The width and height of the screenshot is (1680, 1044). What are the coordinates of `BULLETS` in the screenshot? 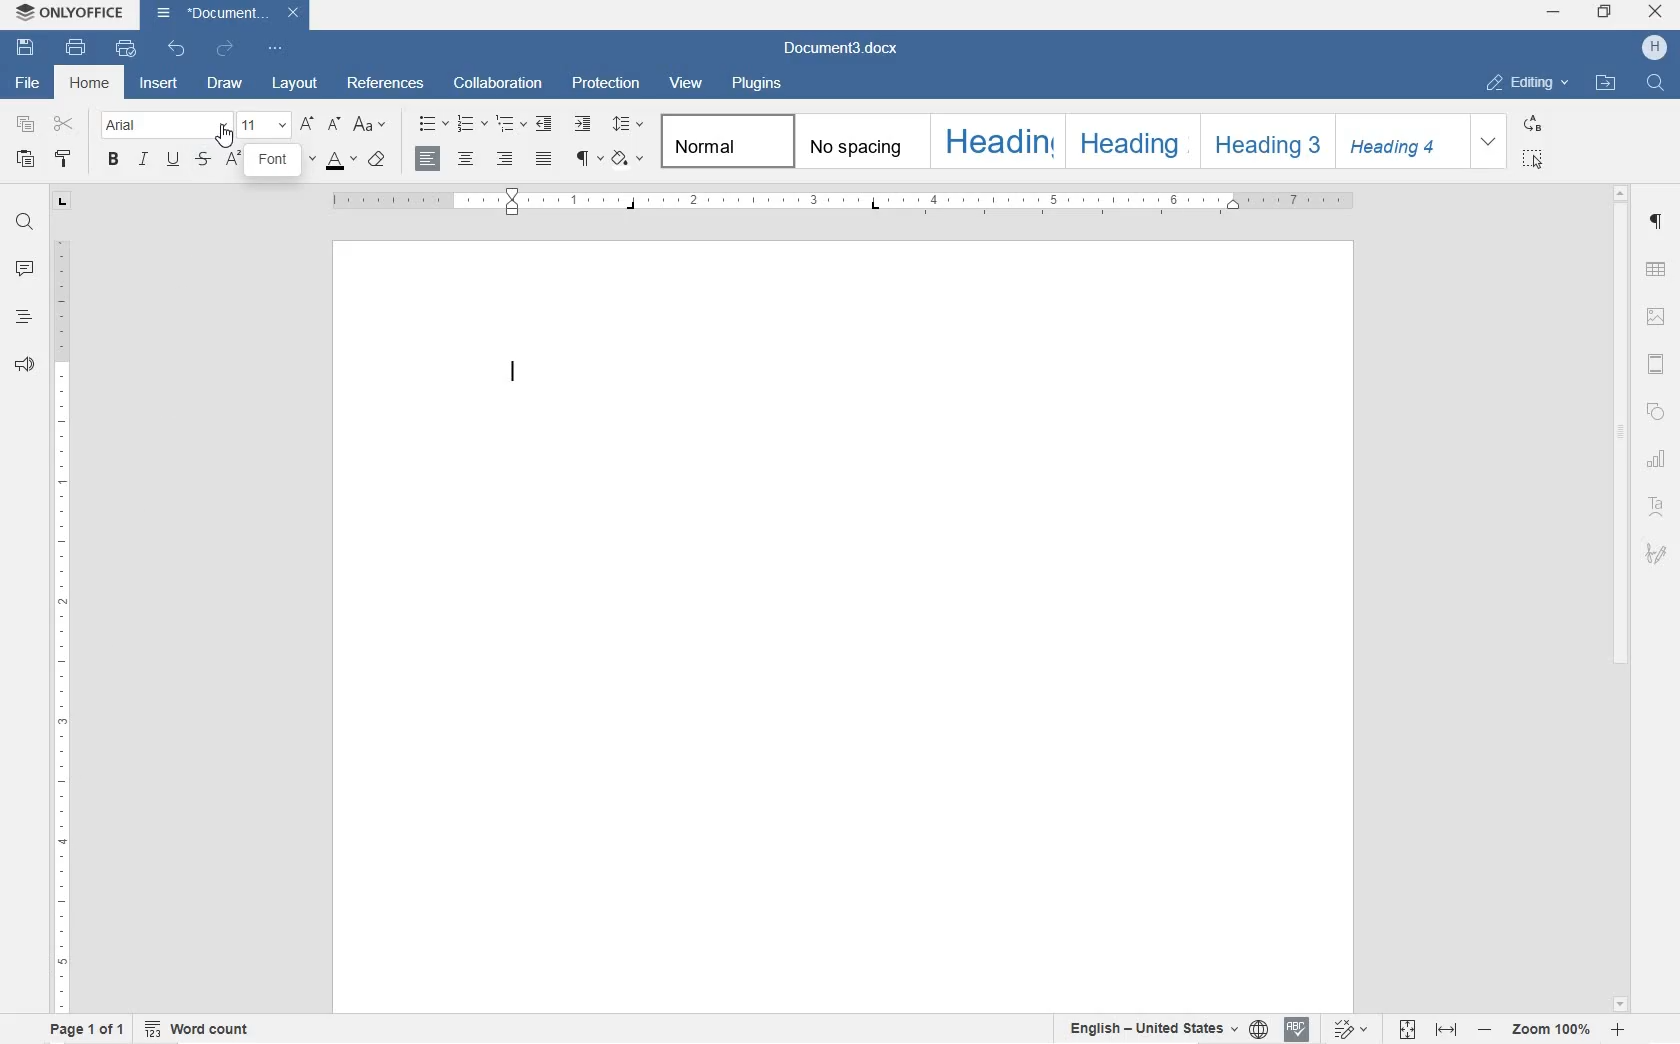 It's located at (433, 125).